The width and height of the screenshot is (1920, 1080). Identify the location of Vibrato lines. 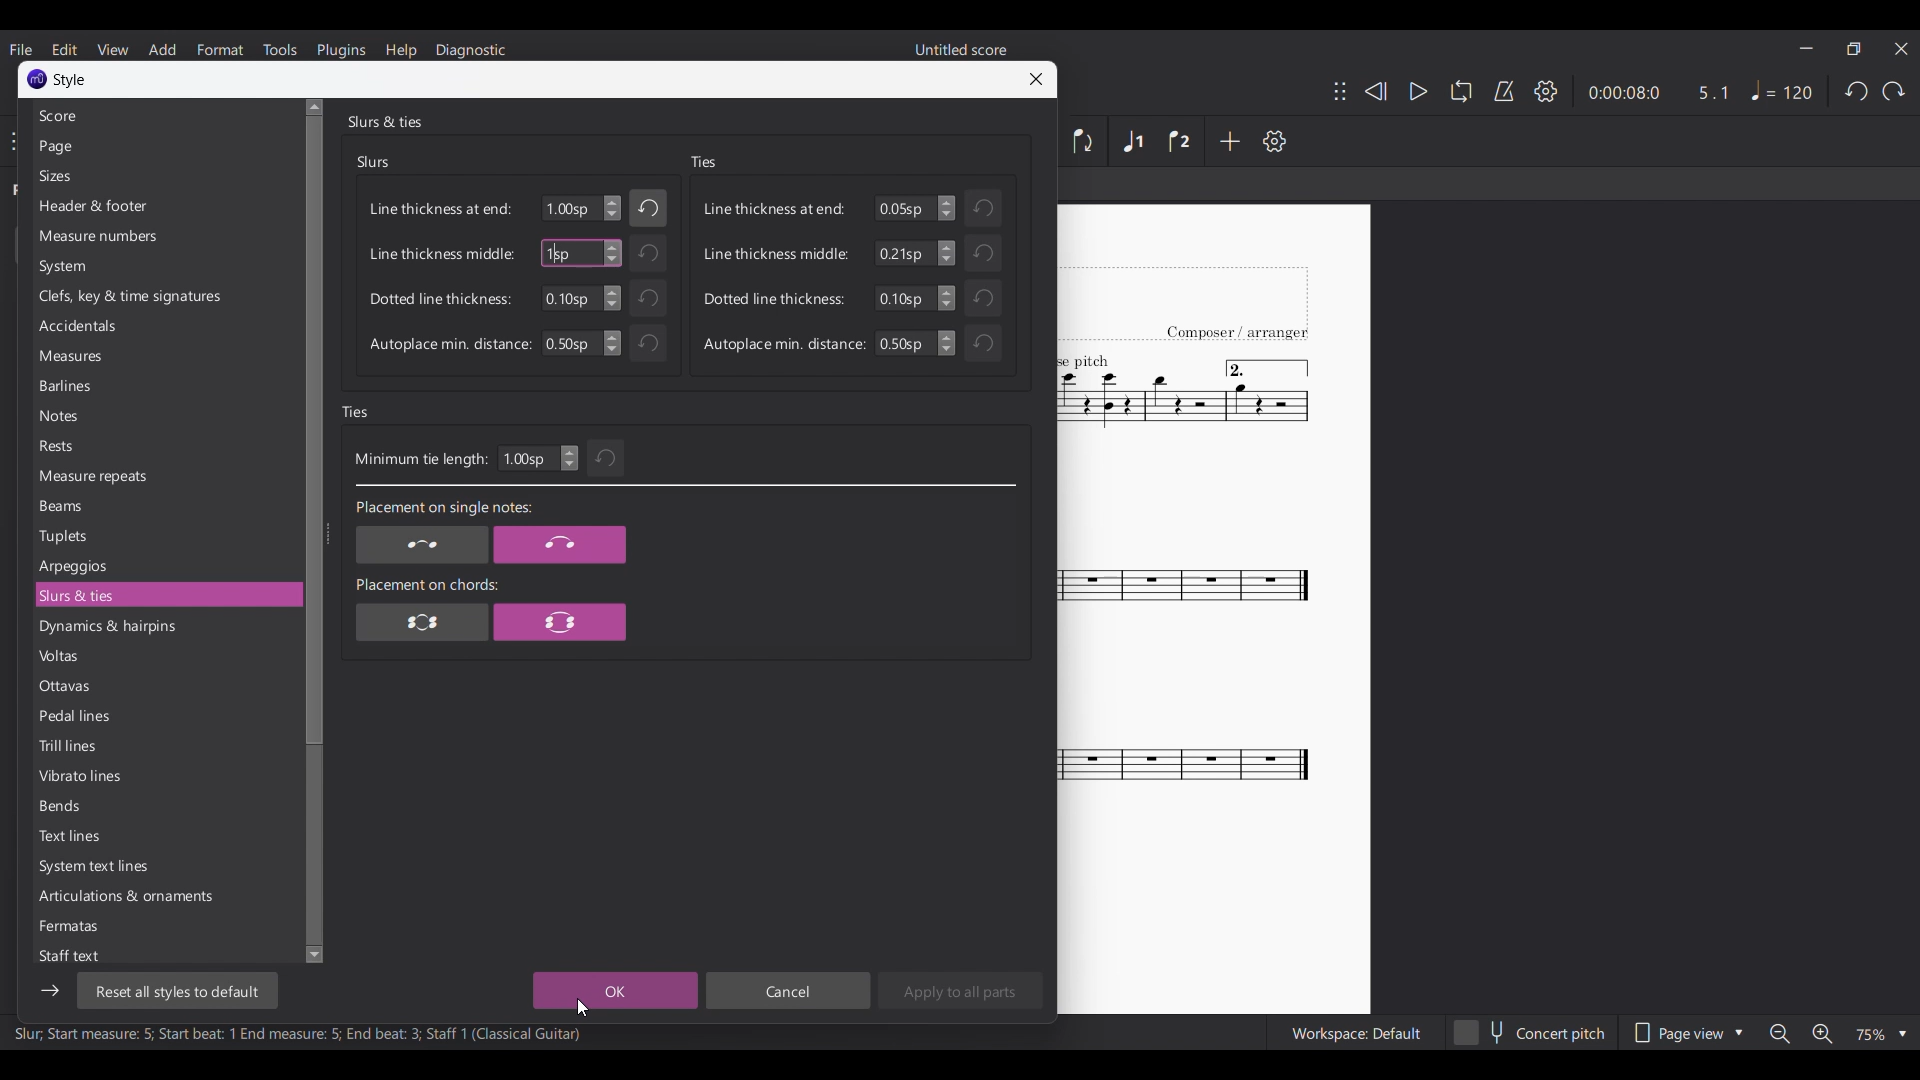
(165, 776).